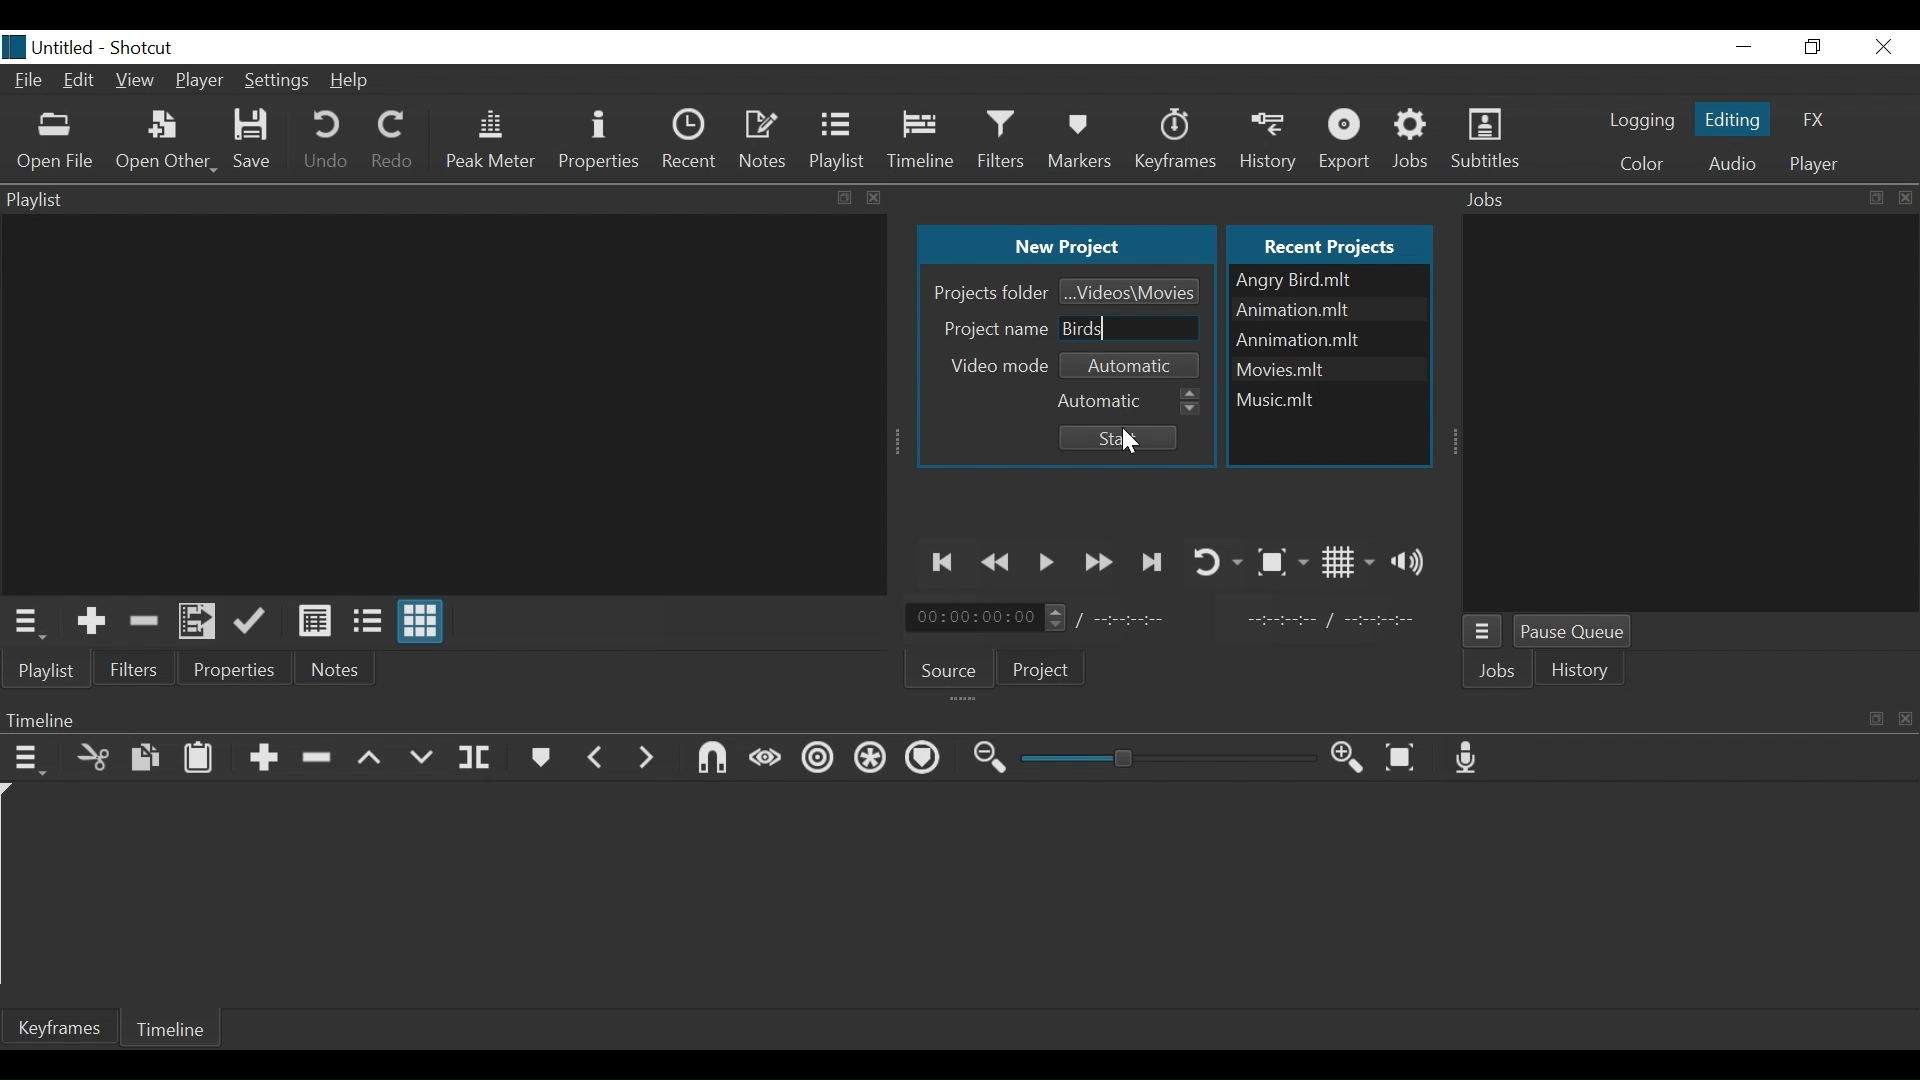 This screenshot has width=1920, height=1080. I want to click on Append, so click(263, 759).